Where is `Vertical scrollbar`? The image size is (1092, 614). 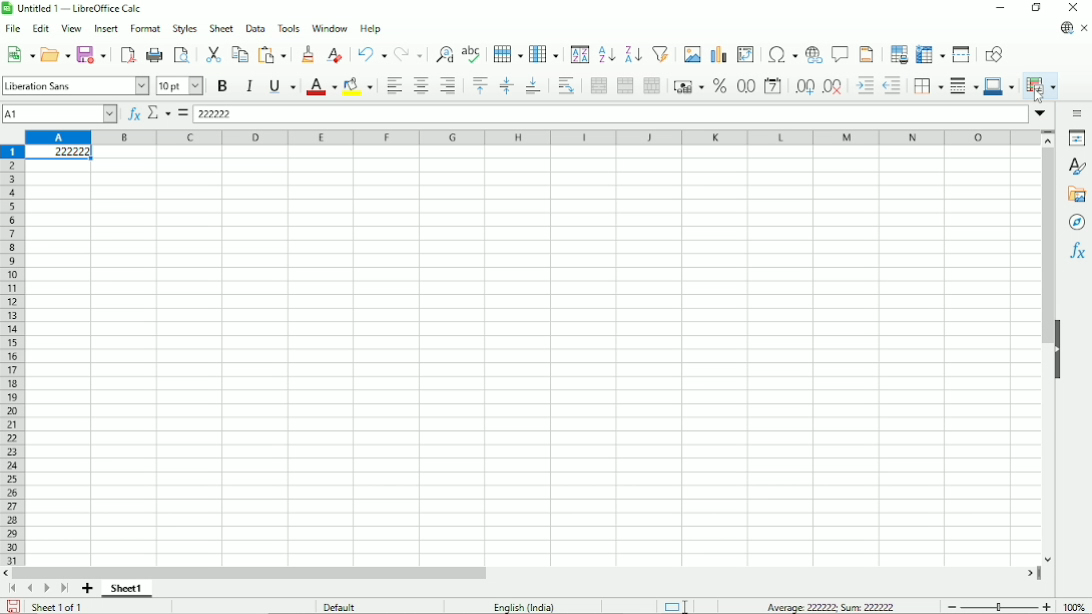 Vertical scrollbar is located at coordinates (1044, 246).